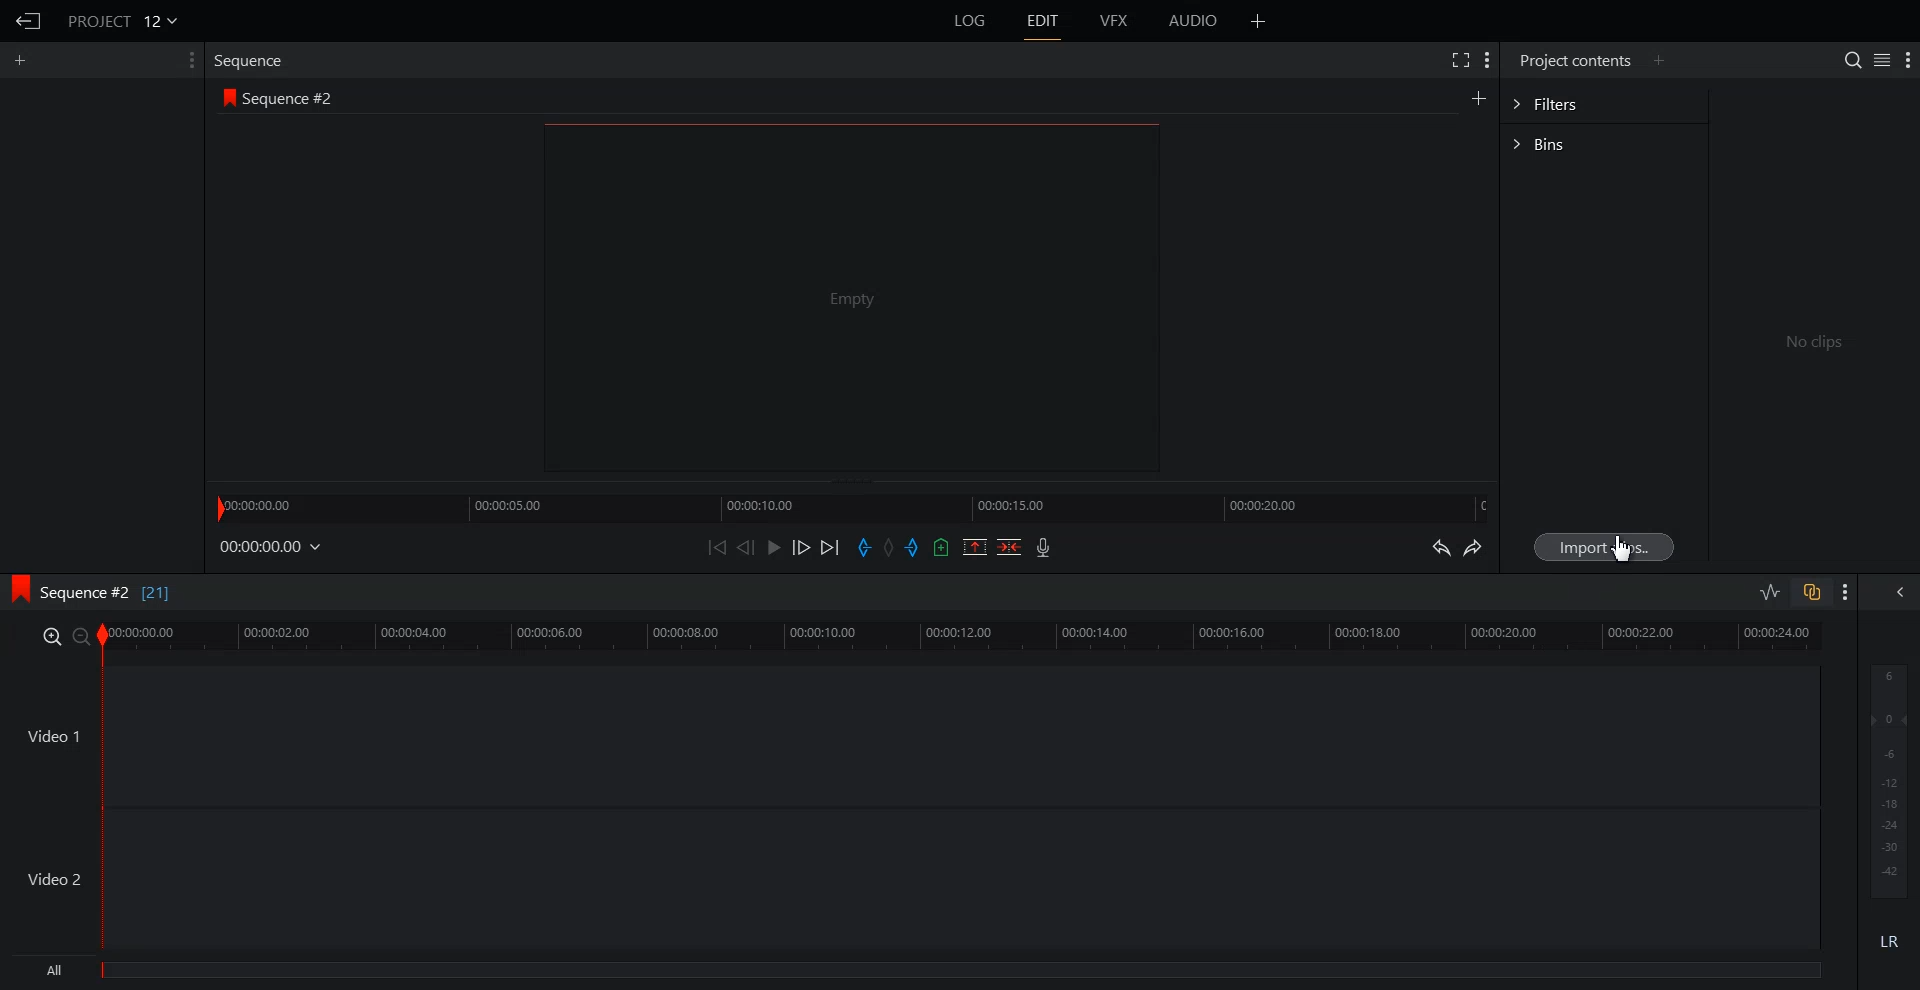 This screenshot has width=1920, height=990. What do you see at coordinates (1462, 60) in the screenshot?
I see `Full Screen` at bounding box center [1462, 60].